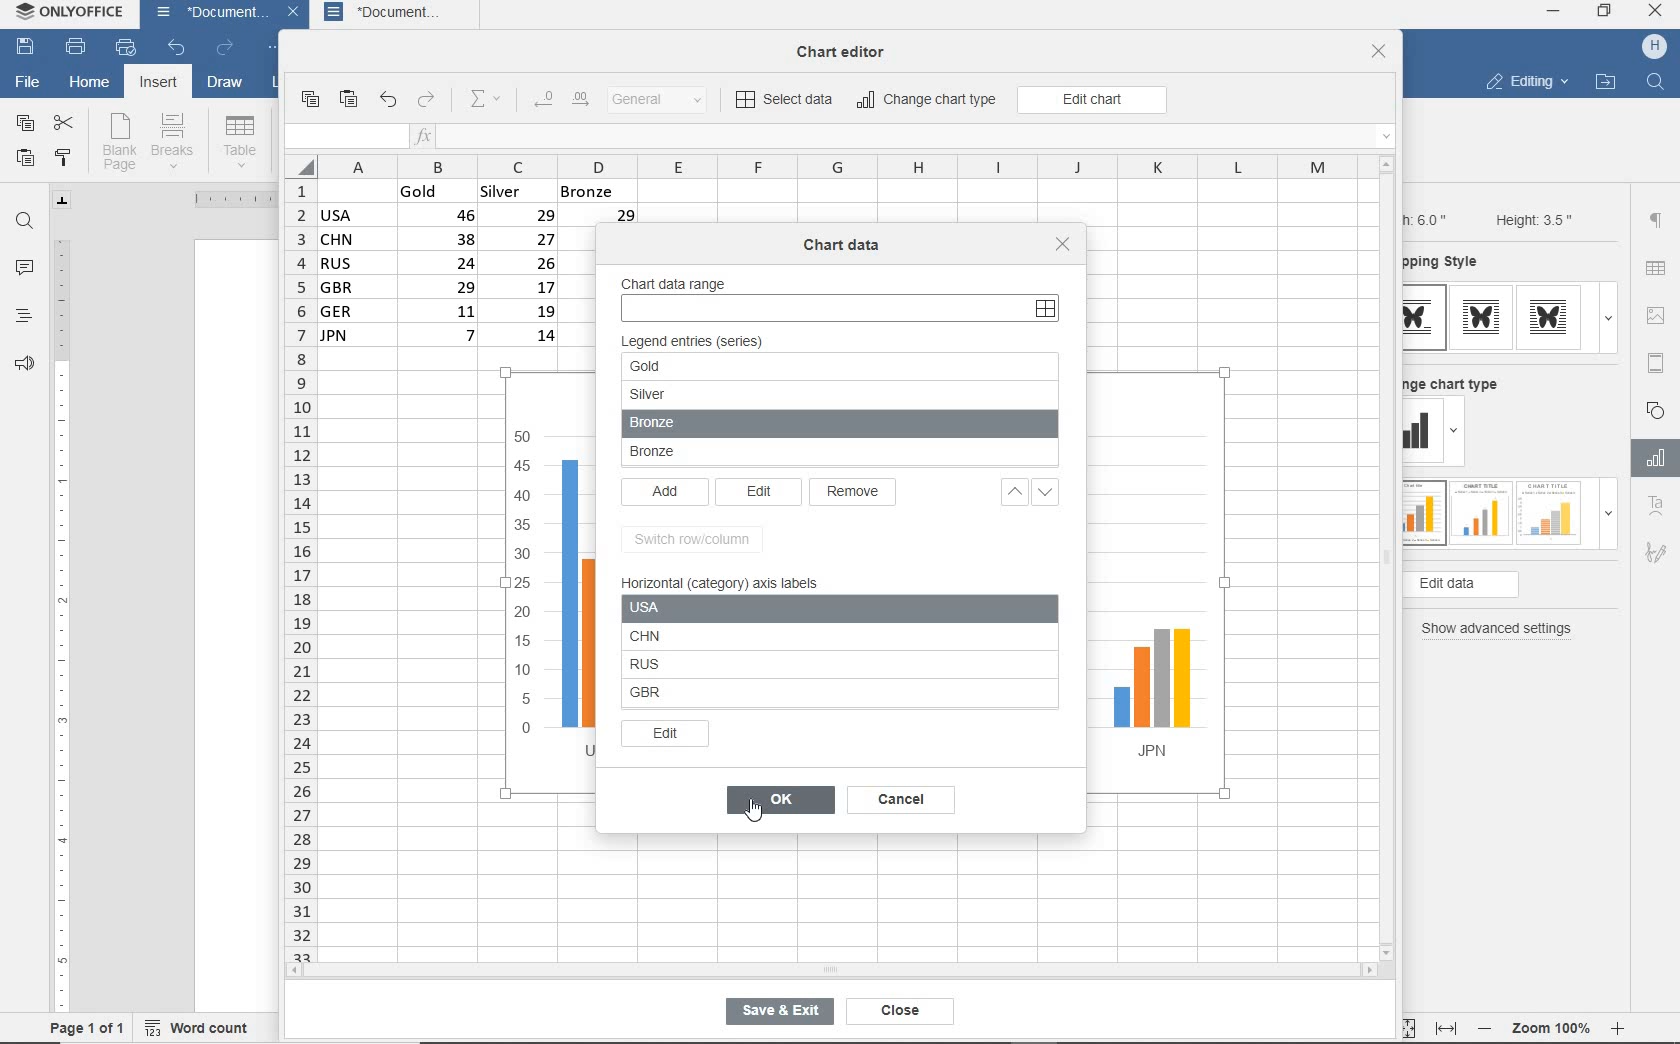 The height and width of the screenshot is (1044, 1680). What do you see at coordinates (1092, 100) in the screenshot?
I see `edit chart` at bounding box center [1092, 100].